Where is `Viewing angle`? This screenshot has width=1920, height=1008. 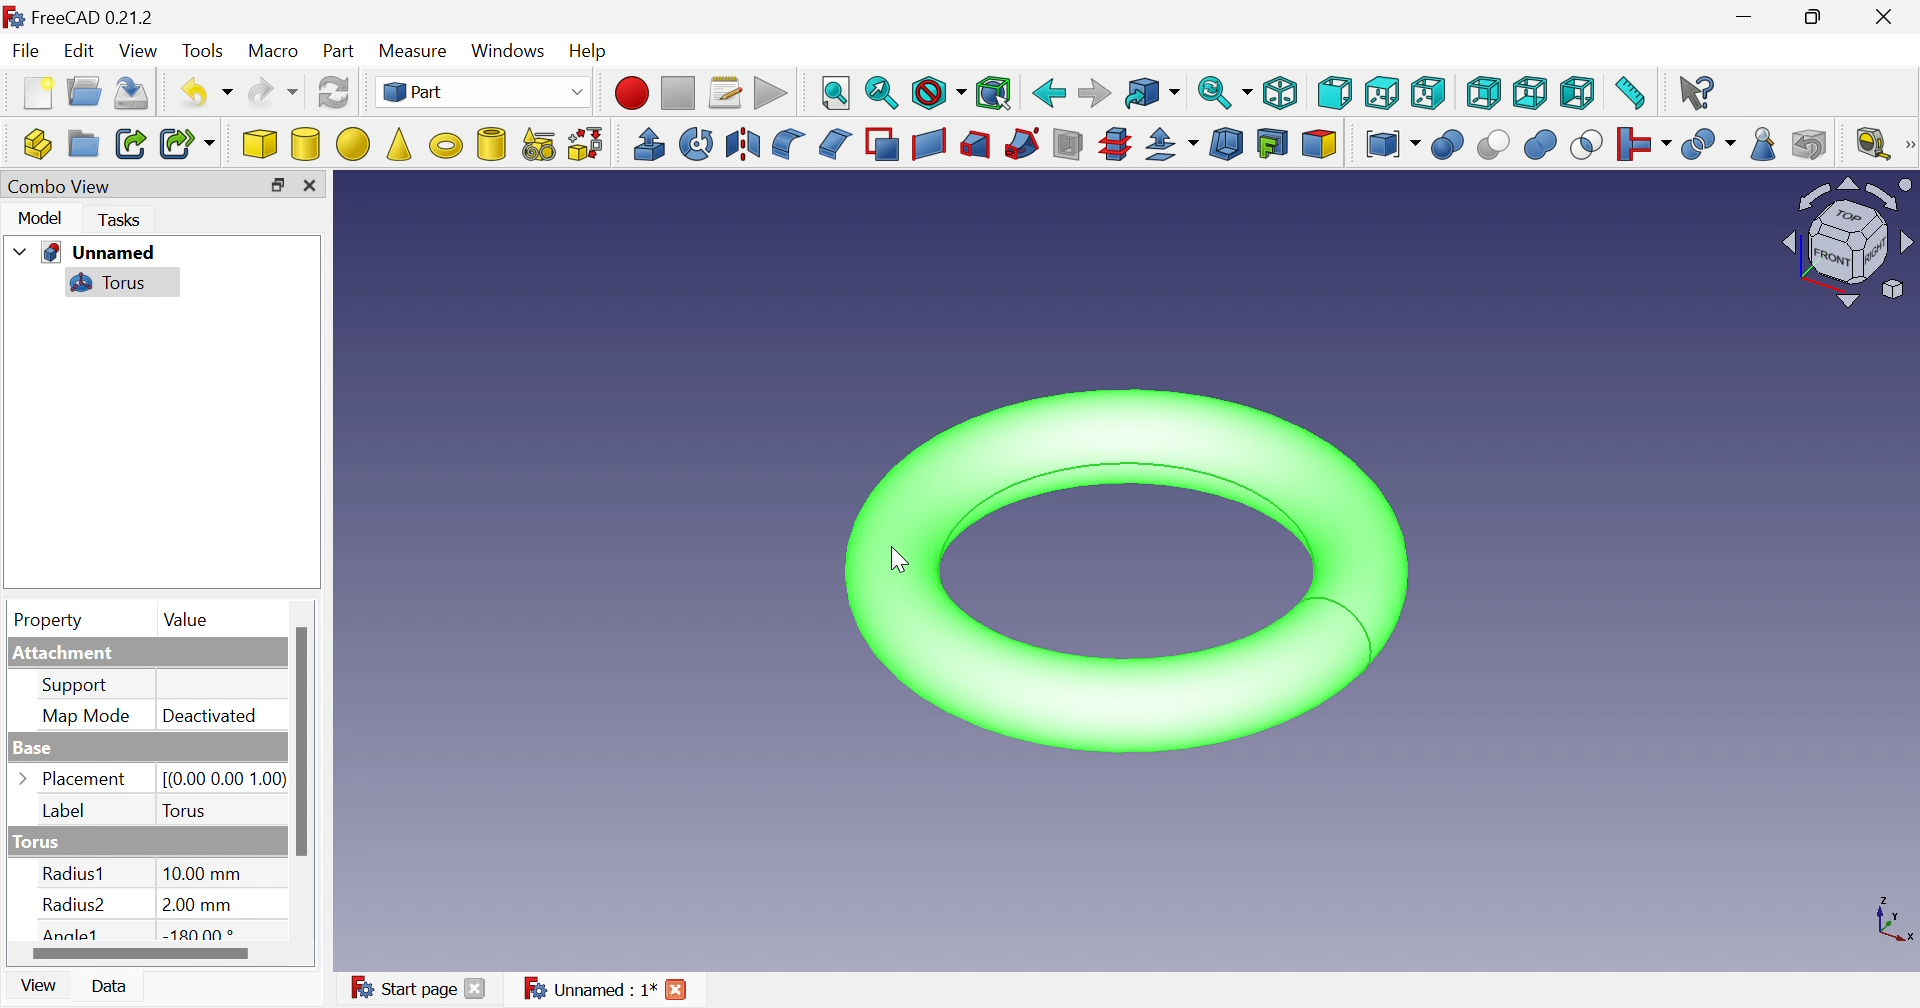 Viewing angle is located at coordinates (1846, 243).